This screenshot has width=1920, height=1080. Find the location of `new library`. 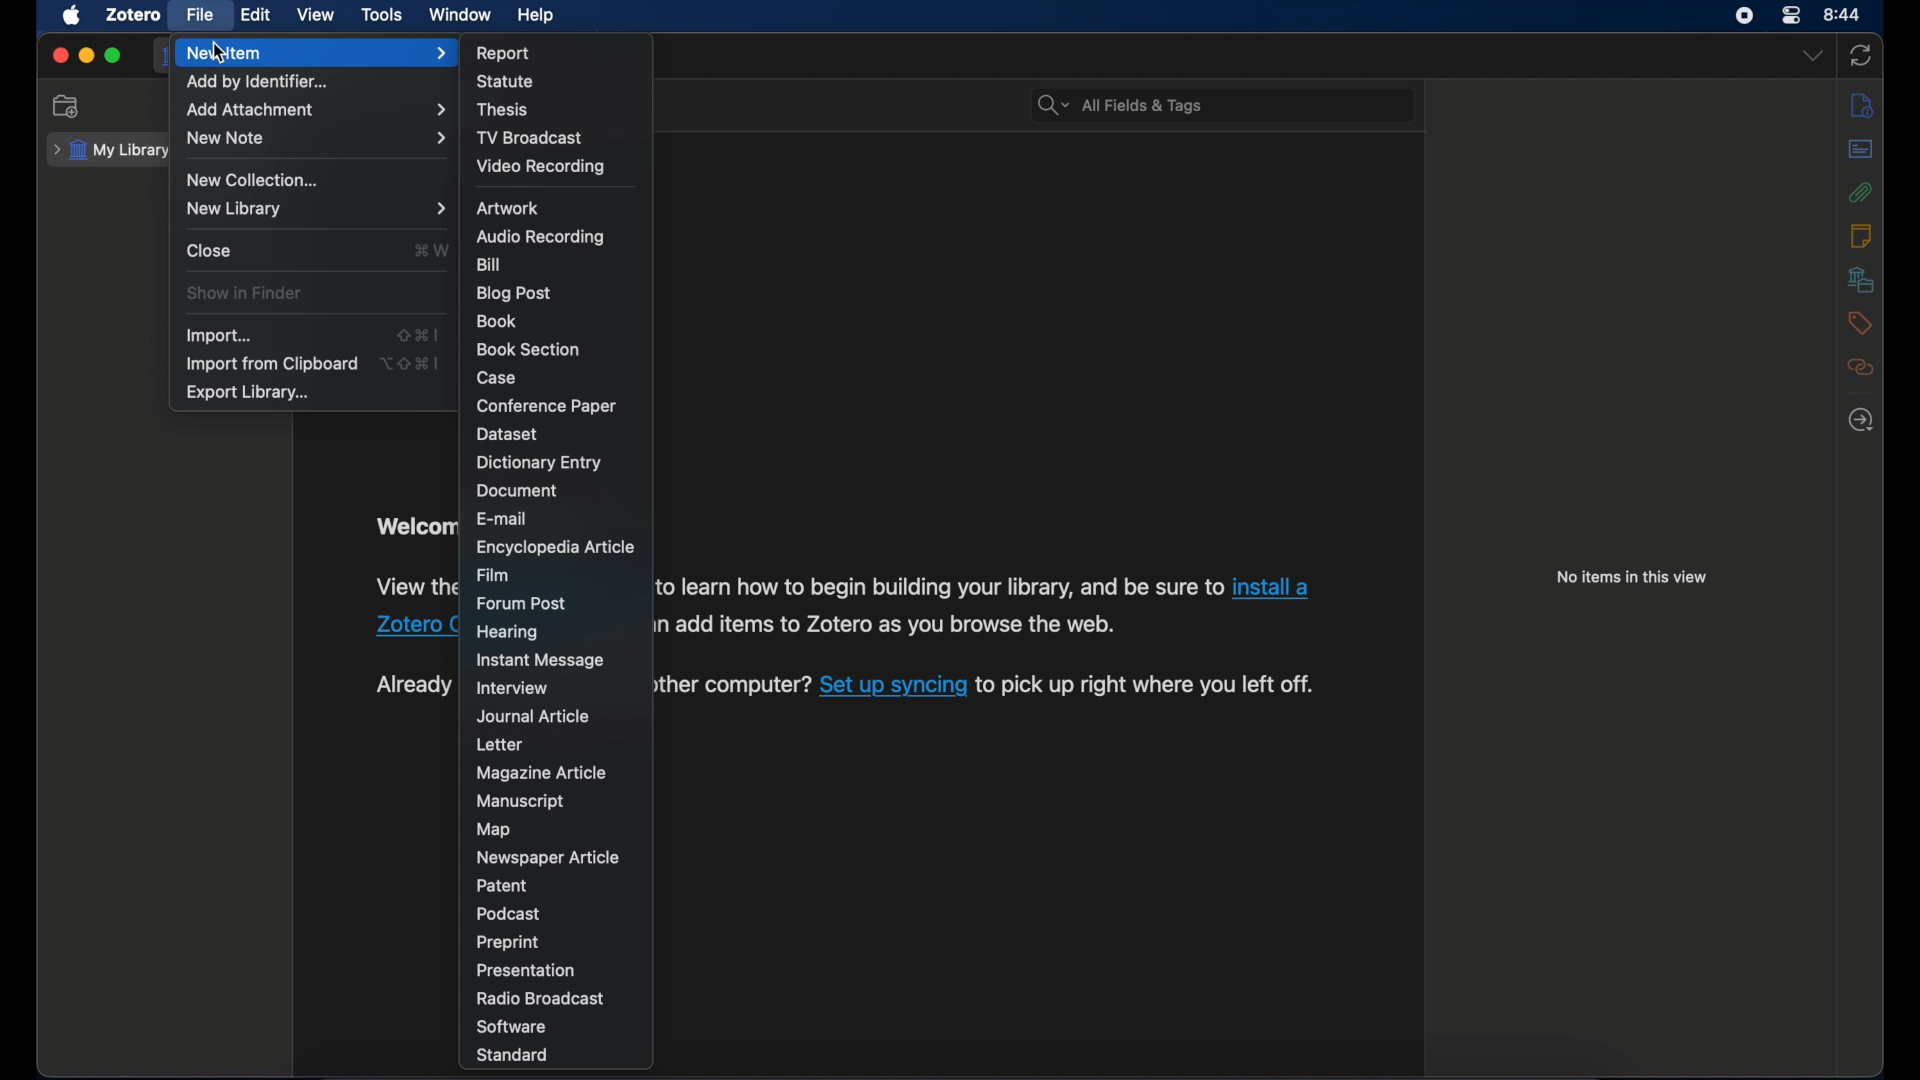

new library is located at coordinates (316, 208).